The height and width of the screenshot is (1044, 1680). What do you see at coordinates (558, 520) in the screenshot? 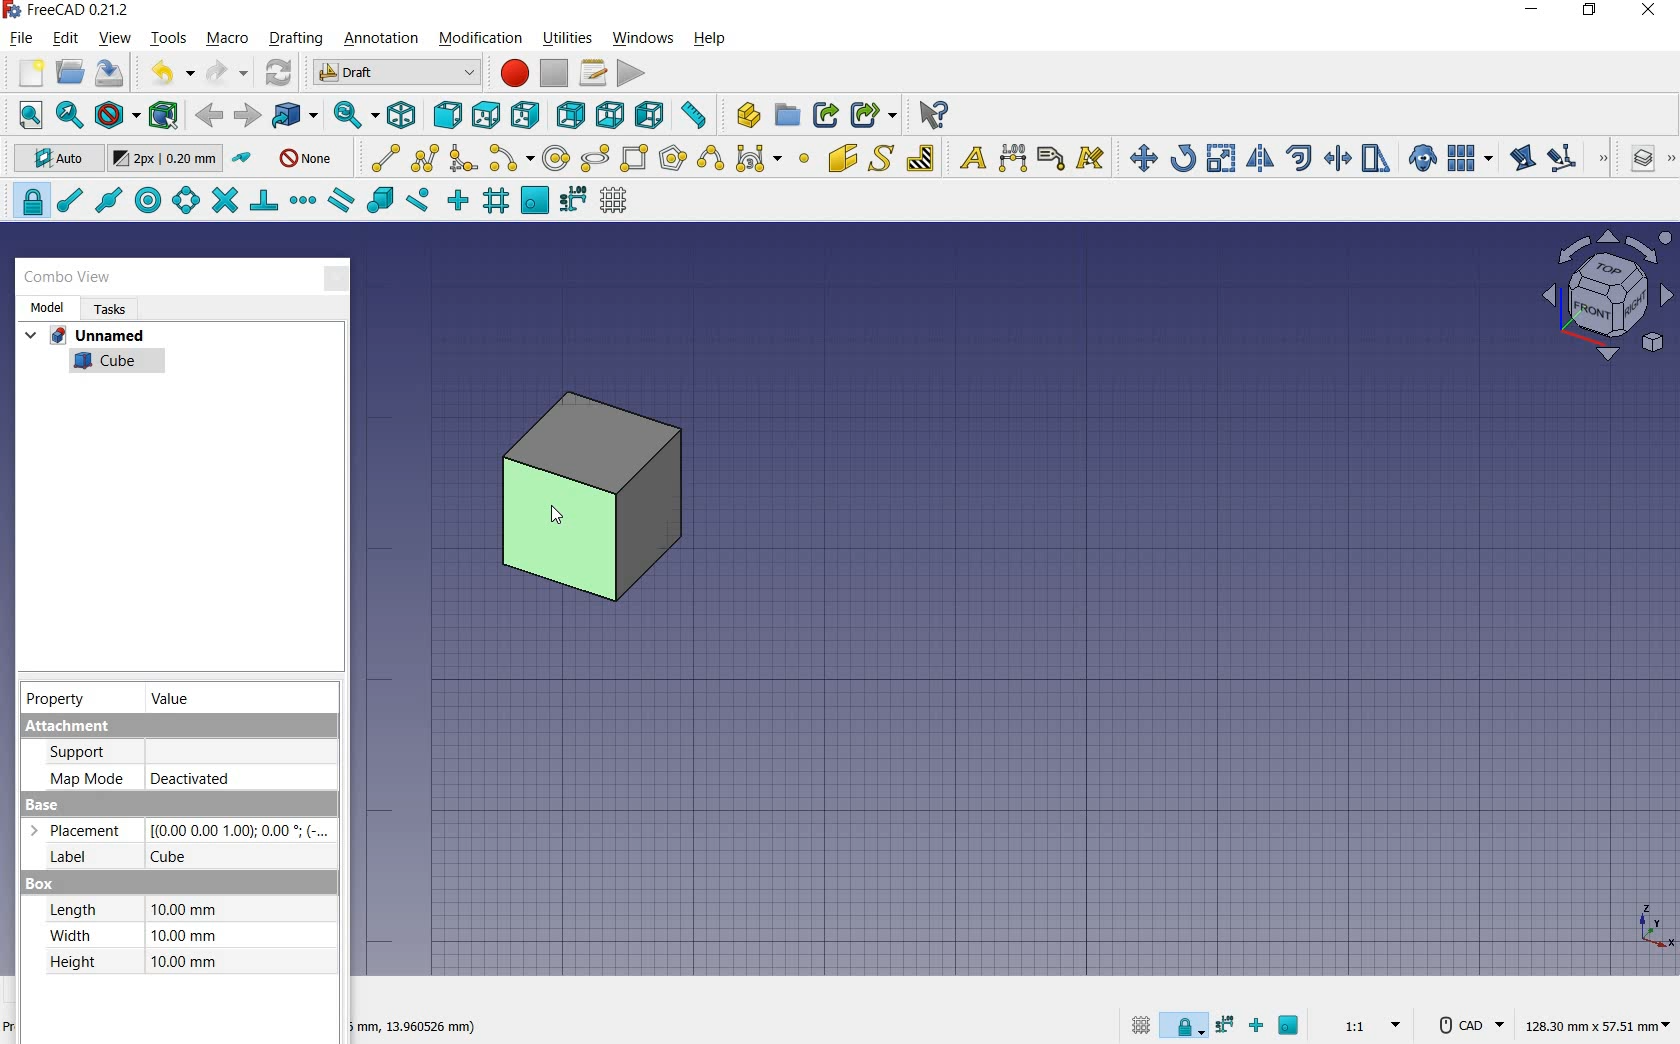
I see `cursor on object` at bounding box center [558, 520].